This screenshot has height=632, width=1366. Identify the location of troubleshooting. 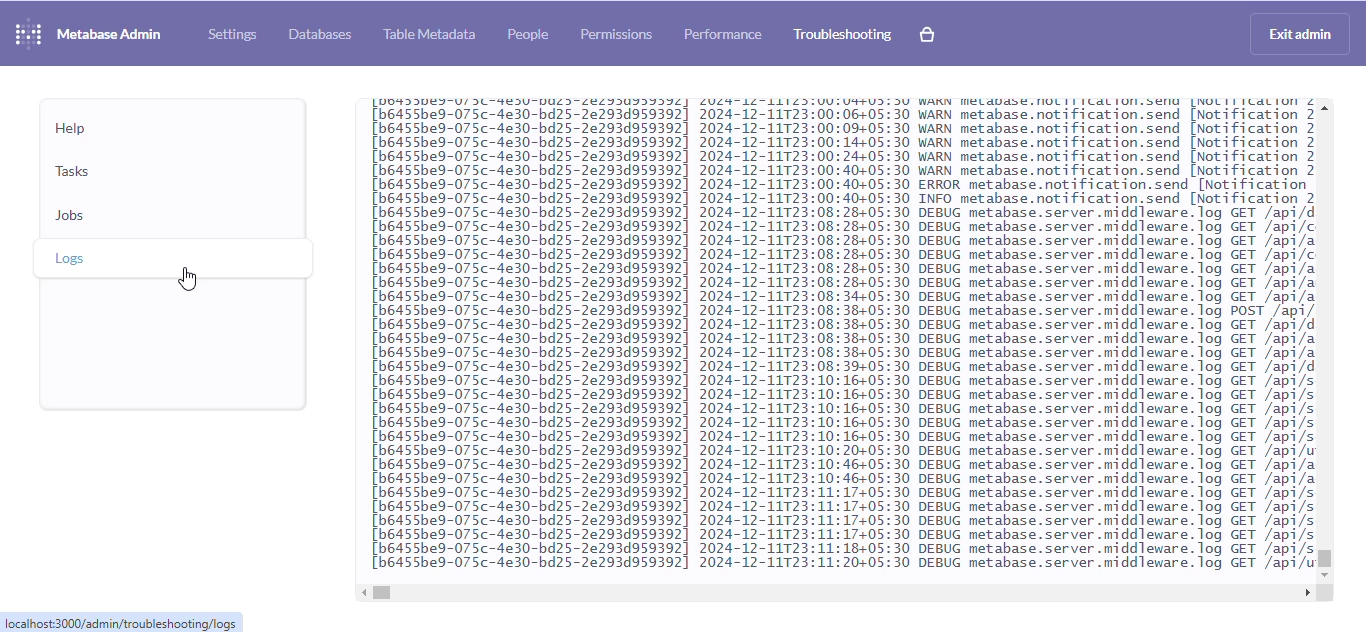
(843, 35).